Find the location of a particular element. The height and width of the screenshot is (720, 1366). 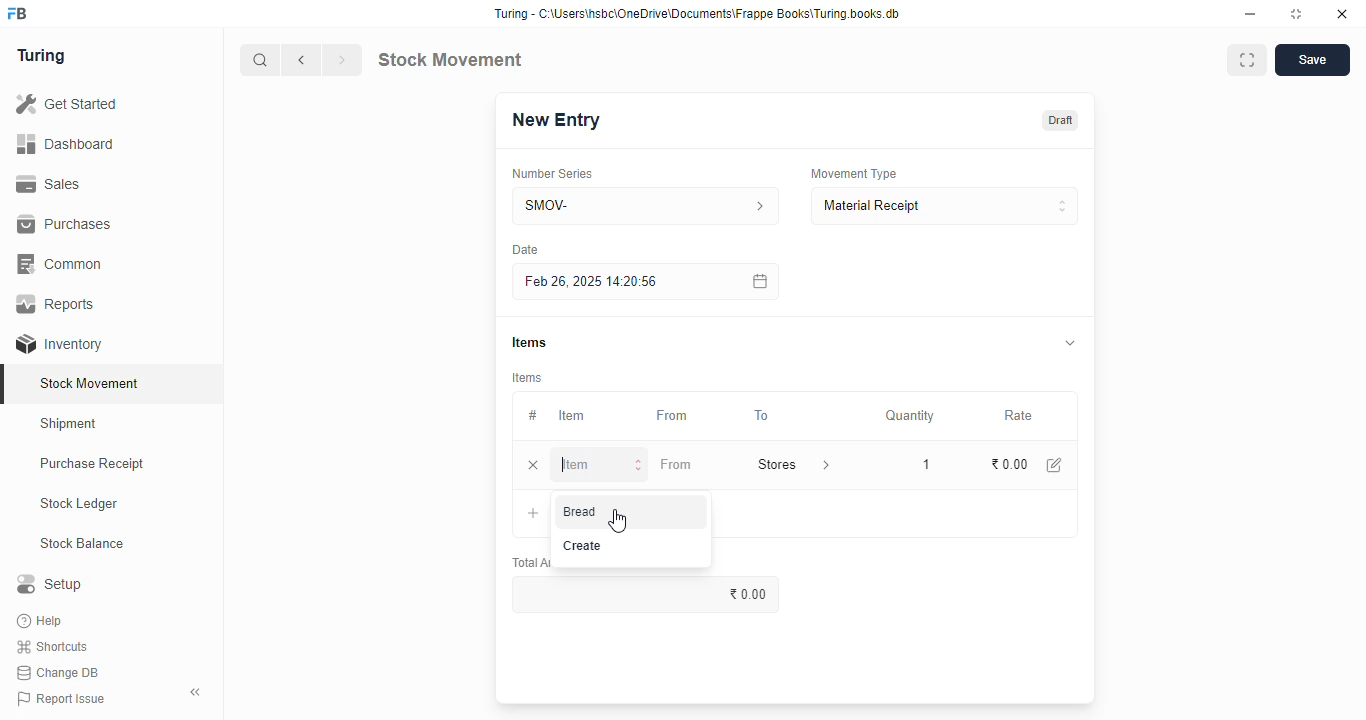

save is located at coordinates (1313, 60).